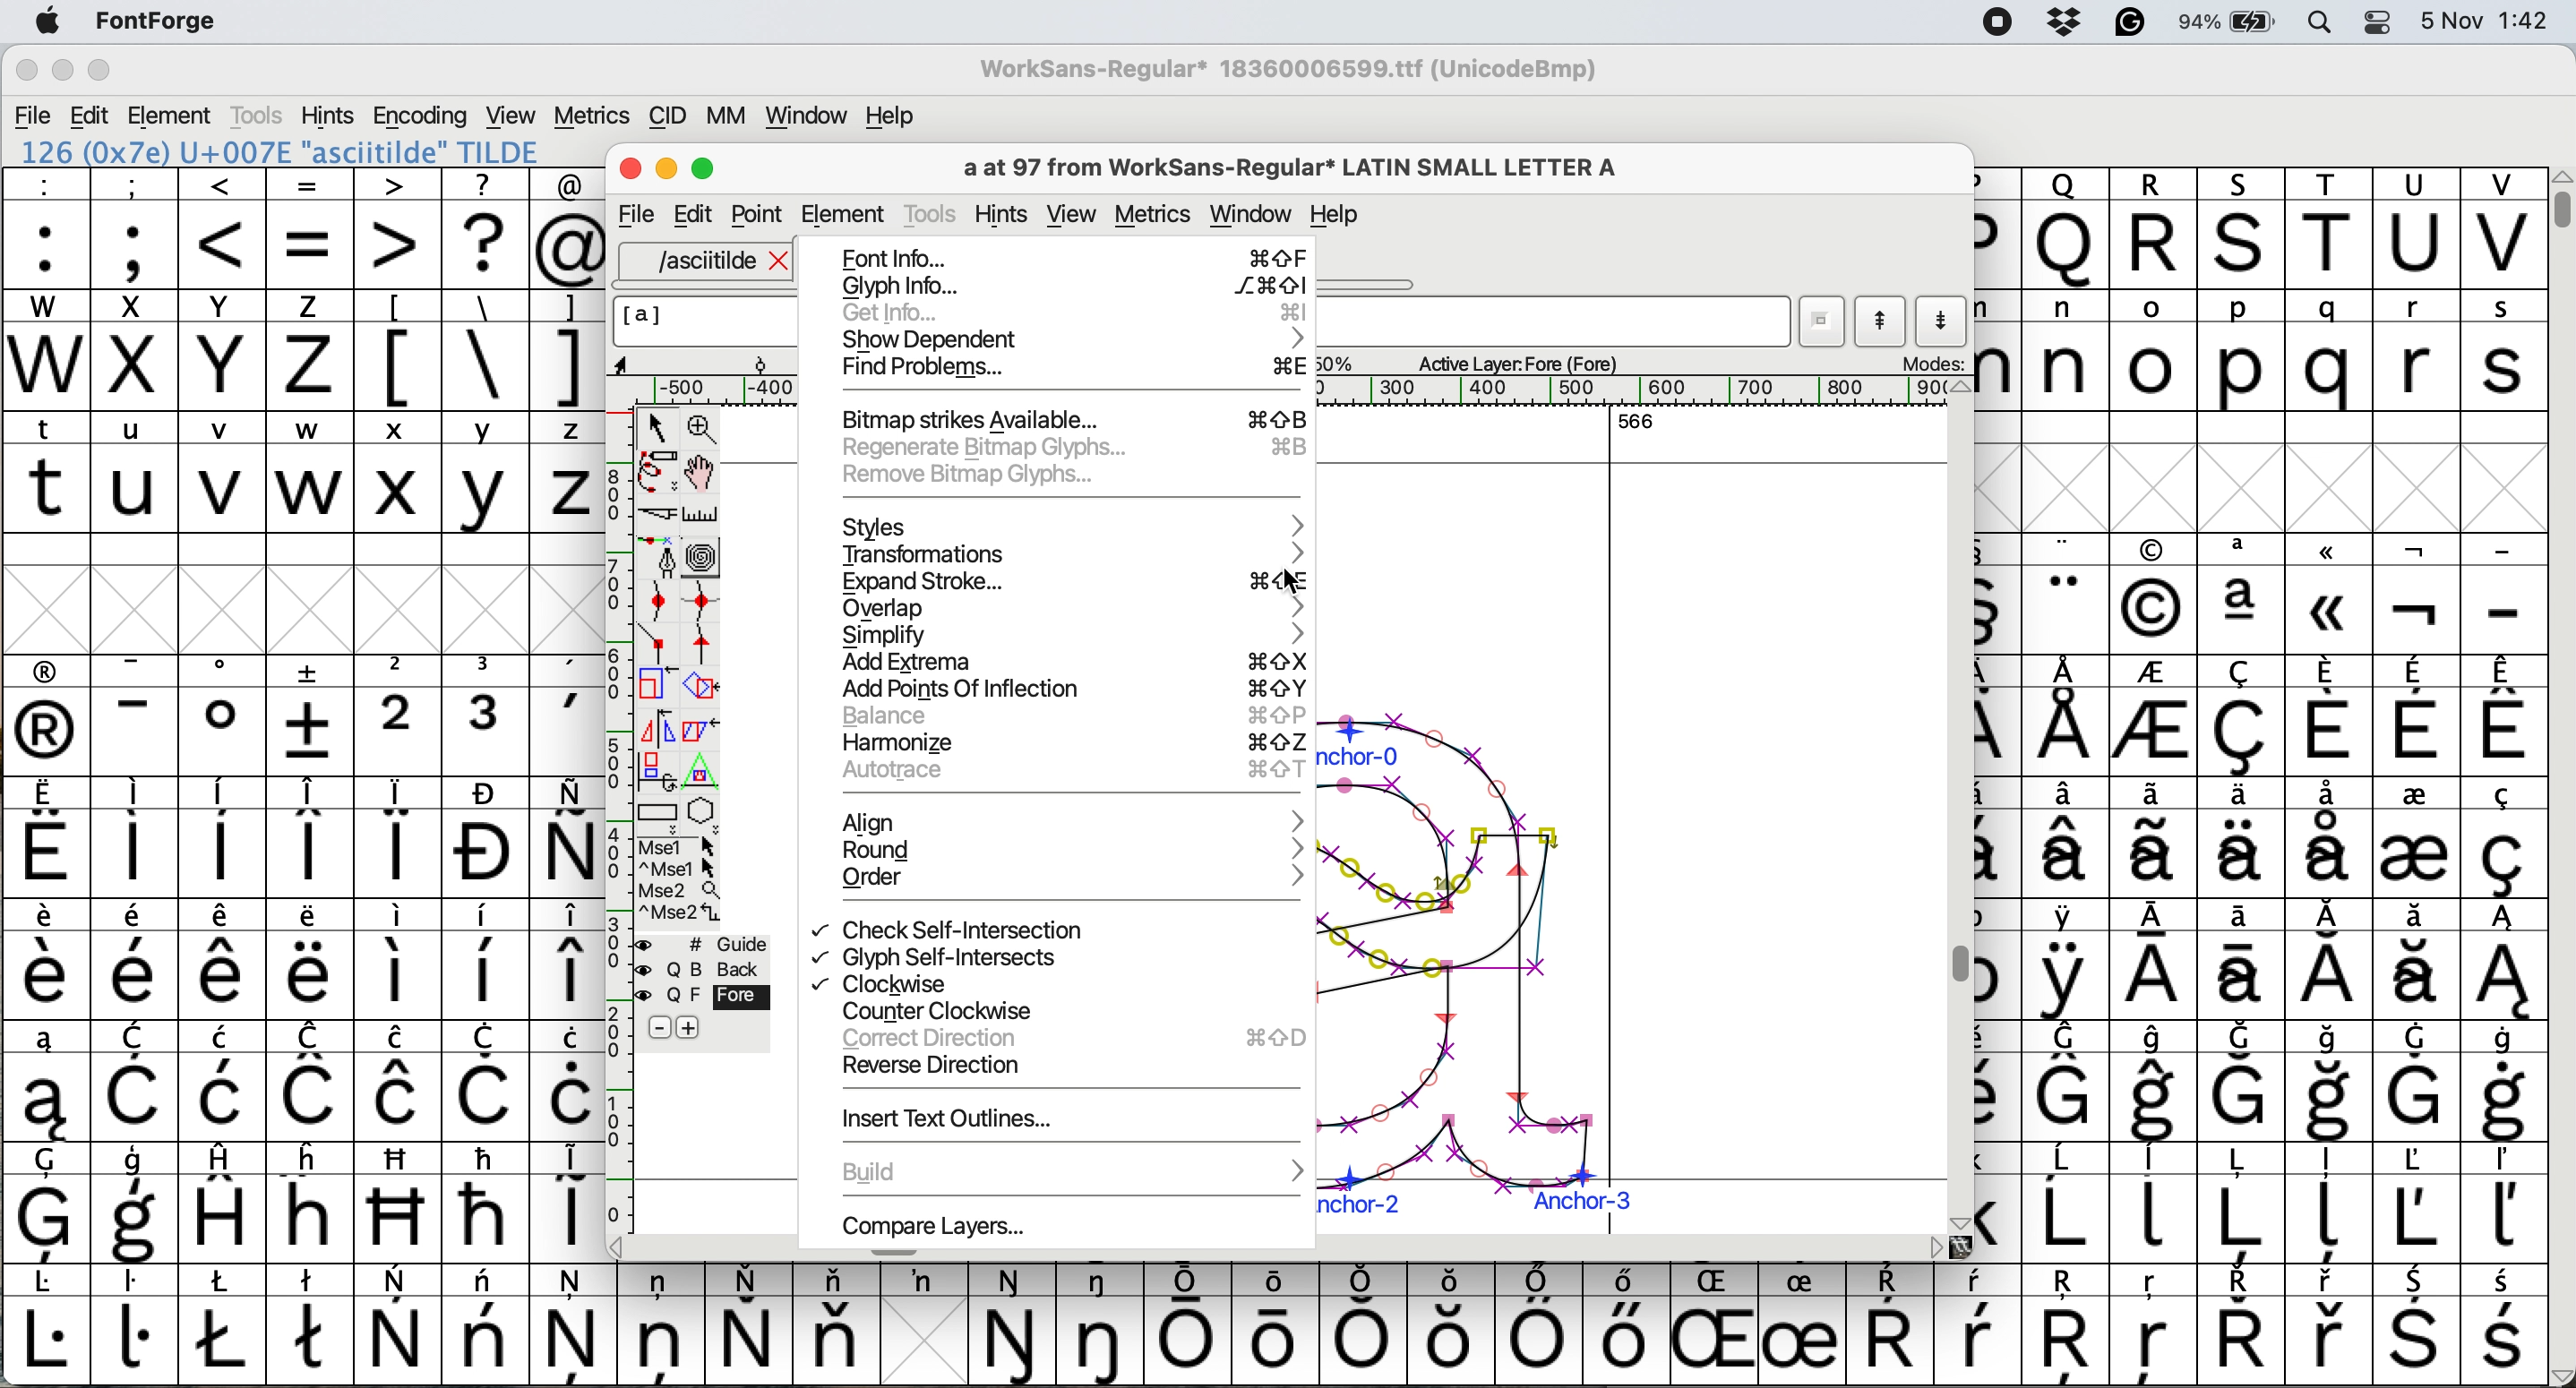 This screenshot has height=1388, width=2576. Describe the element at coordinates (2501, 1204) in the screenshot. I see `symbol` at that location.